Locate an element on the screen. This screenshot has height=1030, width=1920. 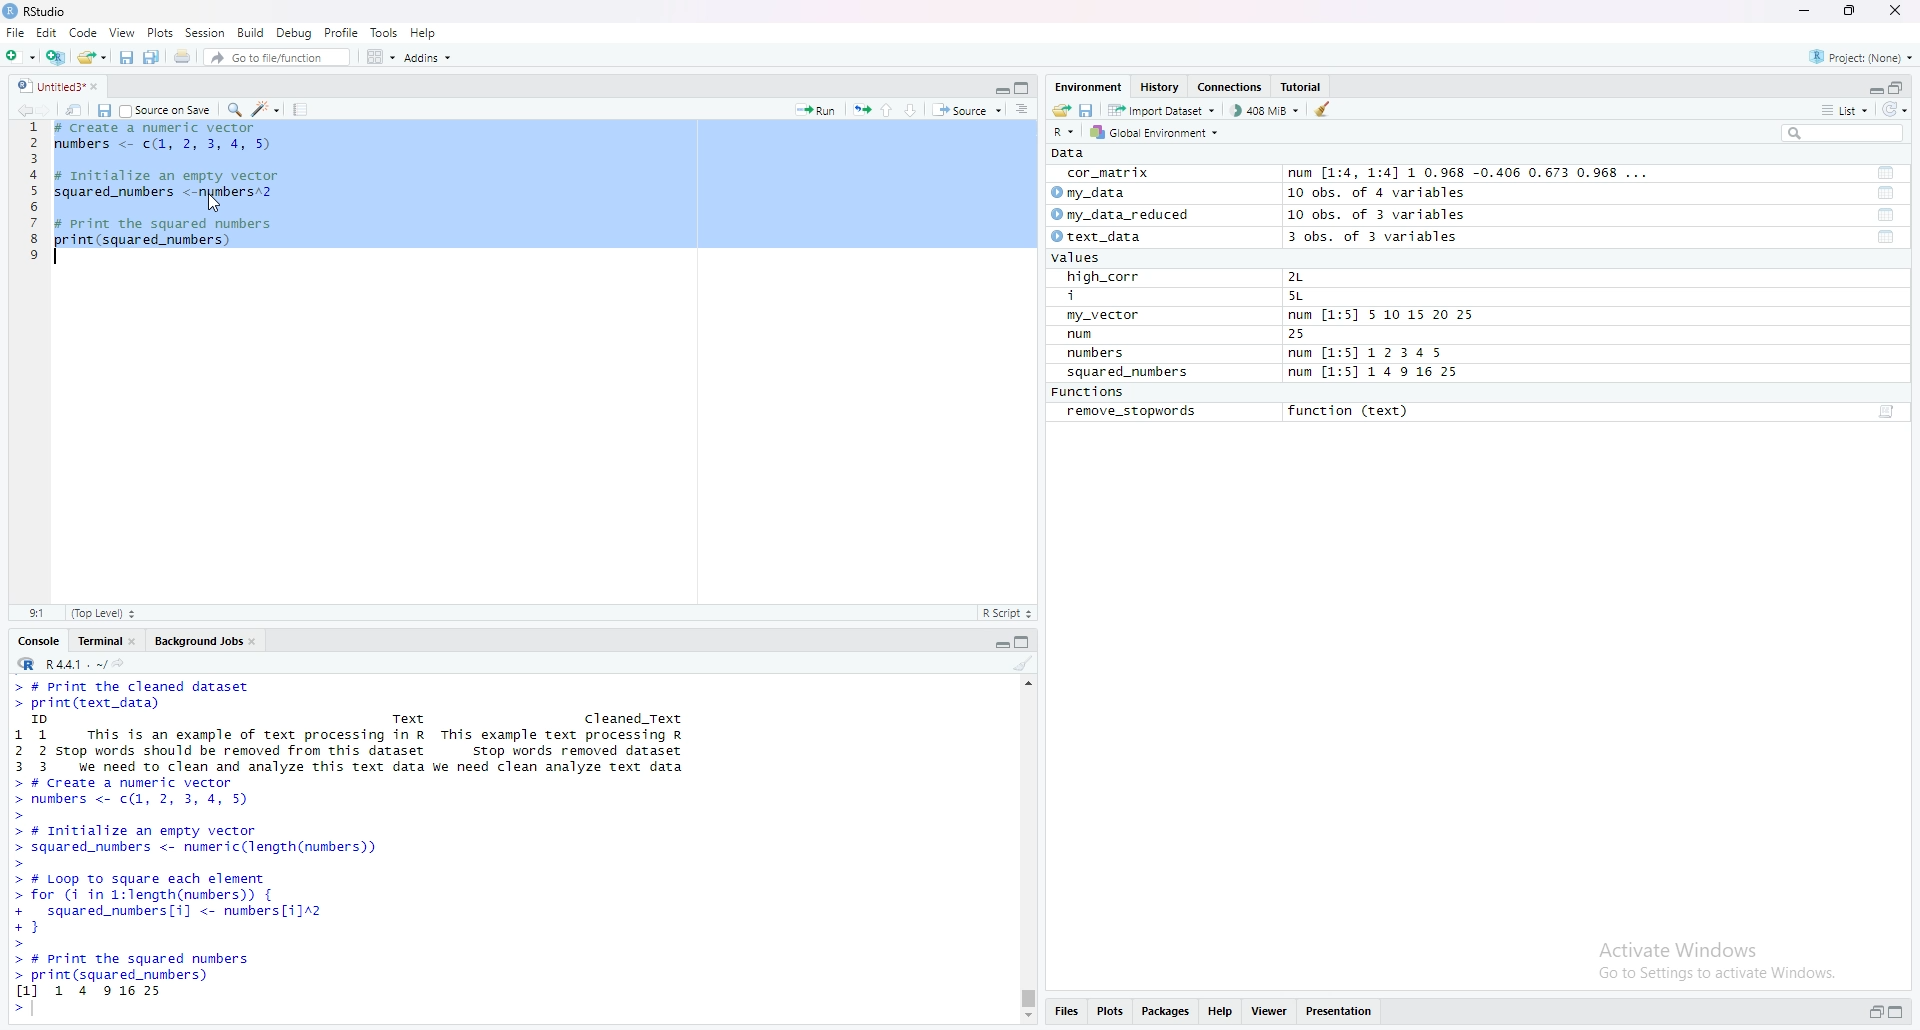
Background Jobs is located at coordinates (197, 639).